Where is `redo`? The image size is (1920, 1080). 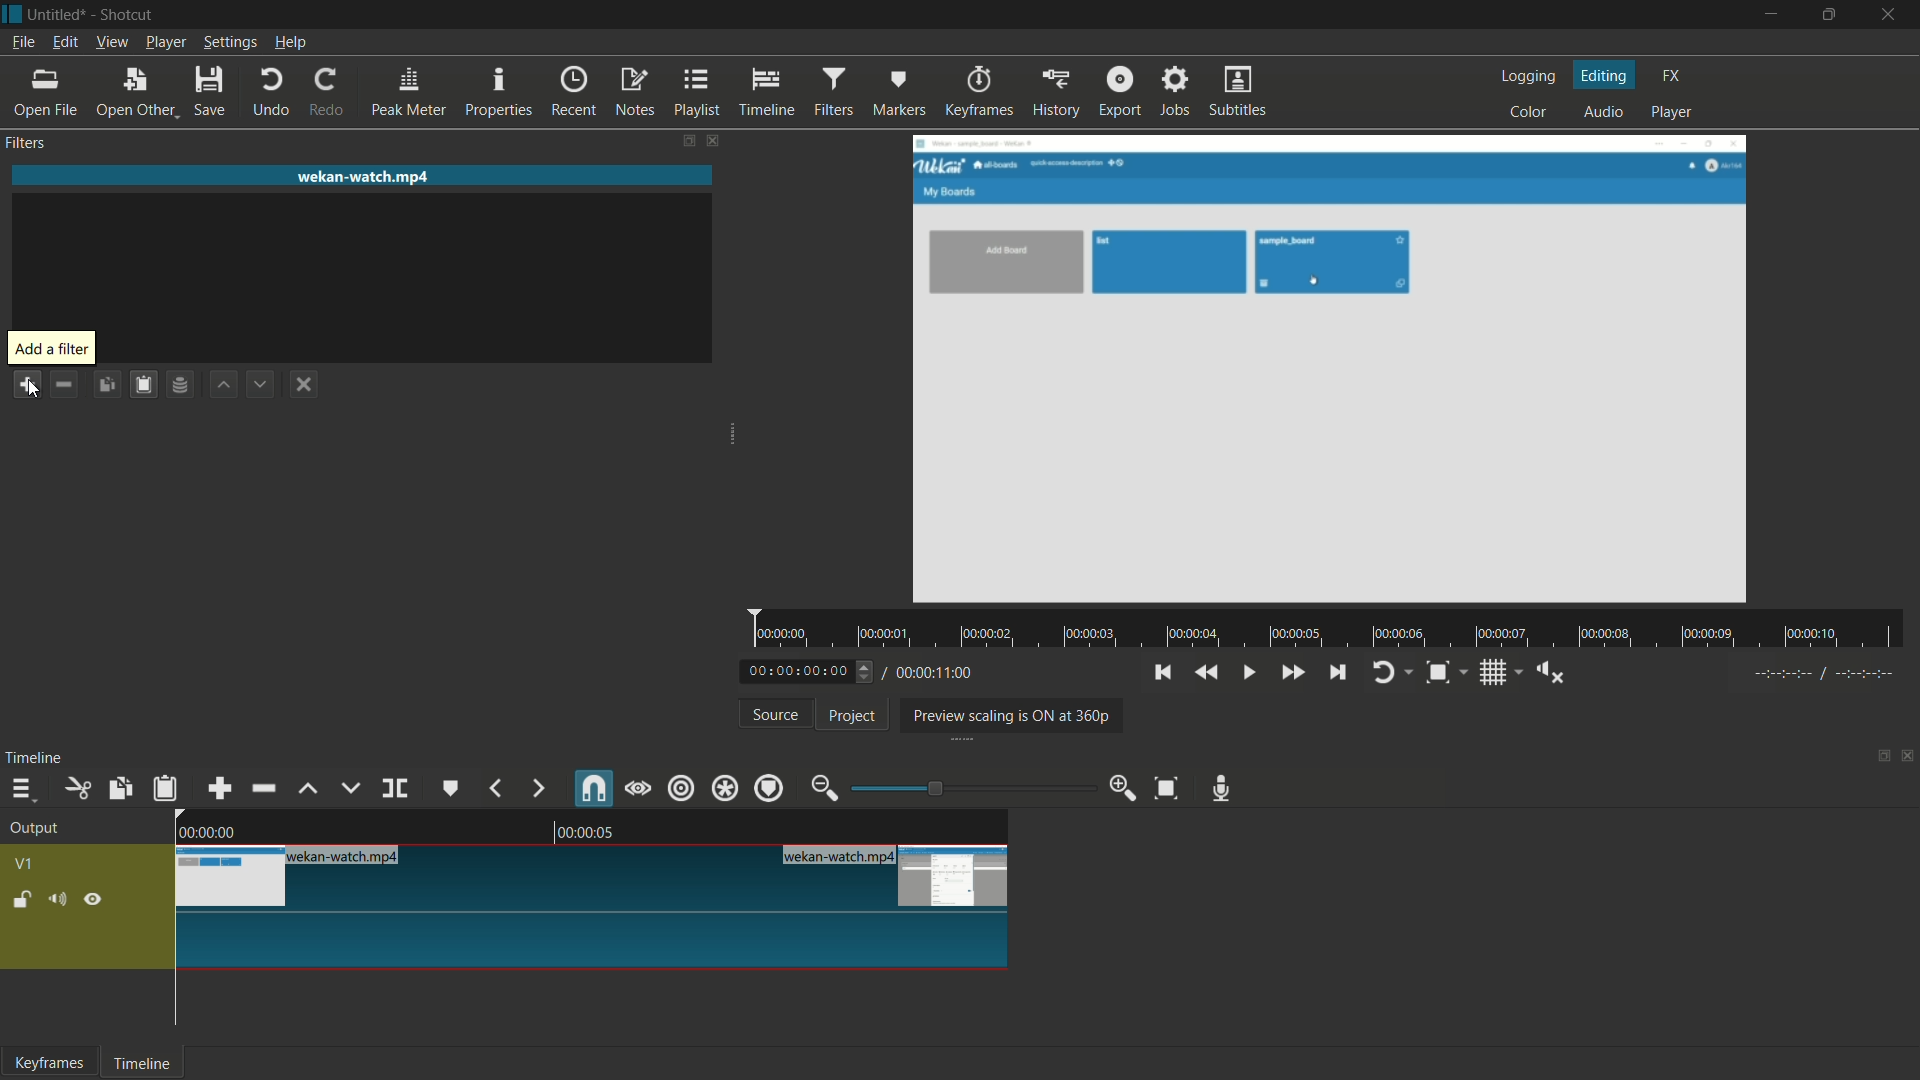 redo is located at coordinates (330, 92).